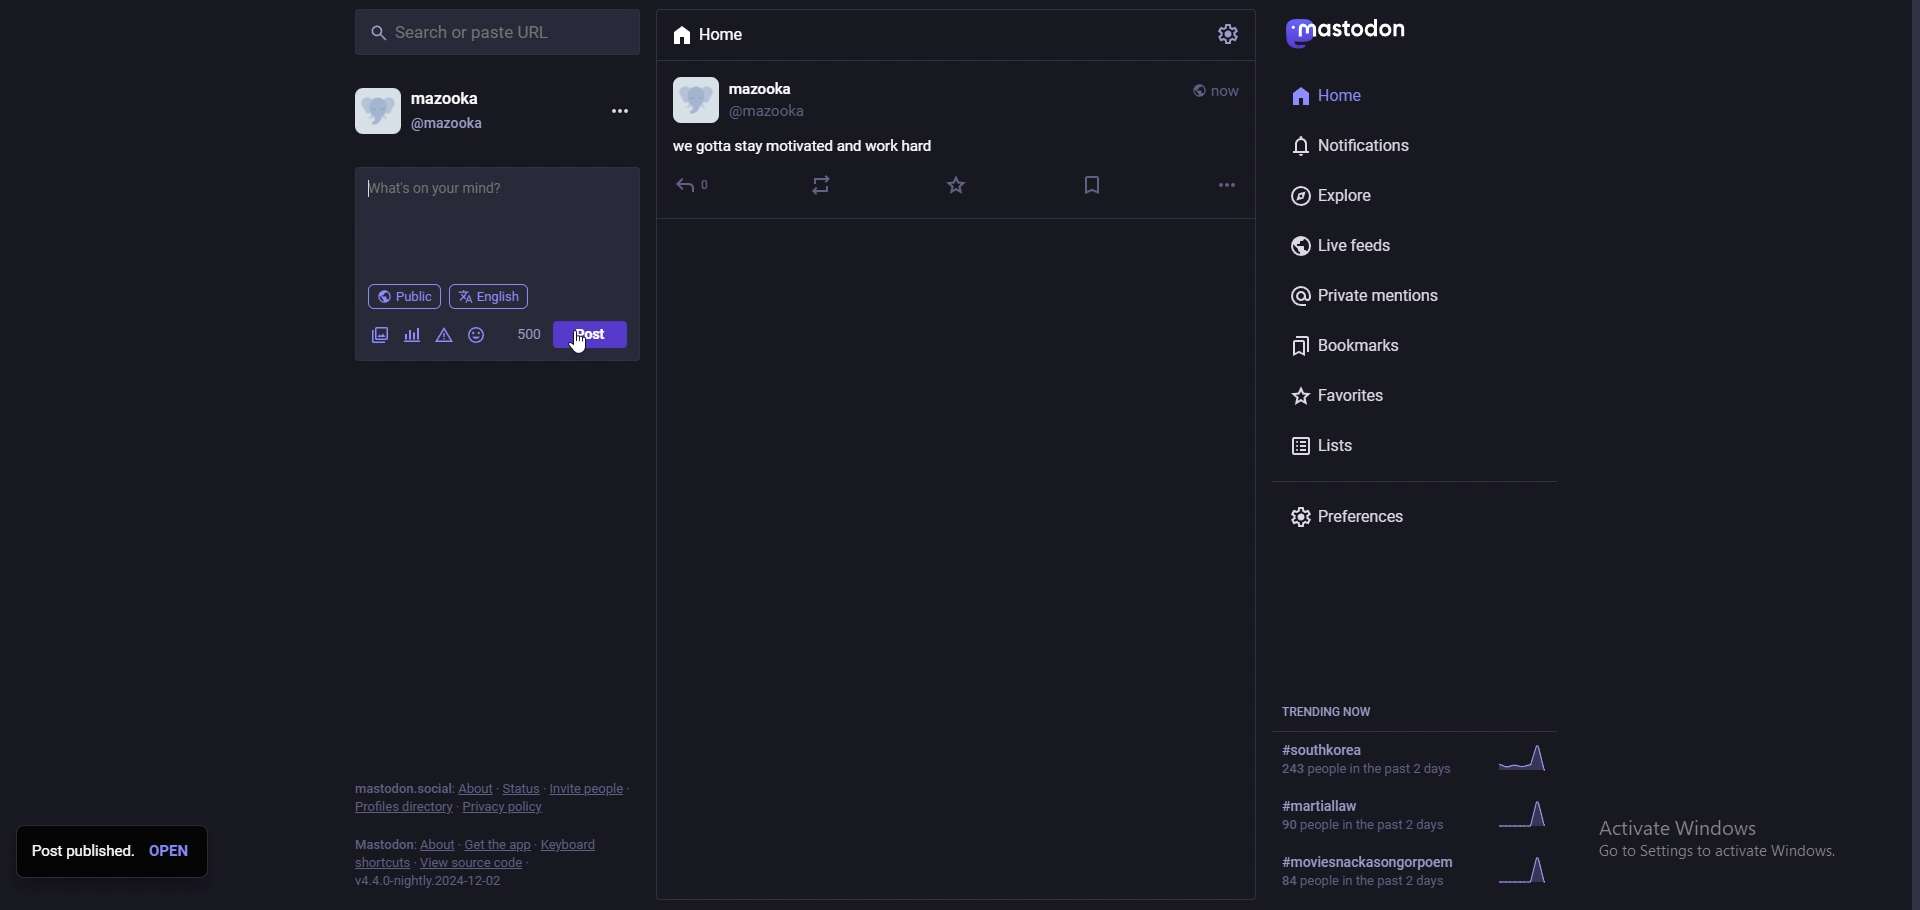 This screenshot has width=1920, height=910. I want to click on more, so click(1229, 184).